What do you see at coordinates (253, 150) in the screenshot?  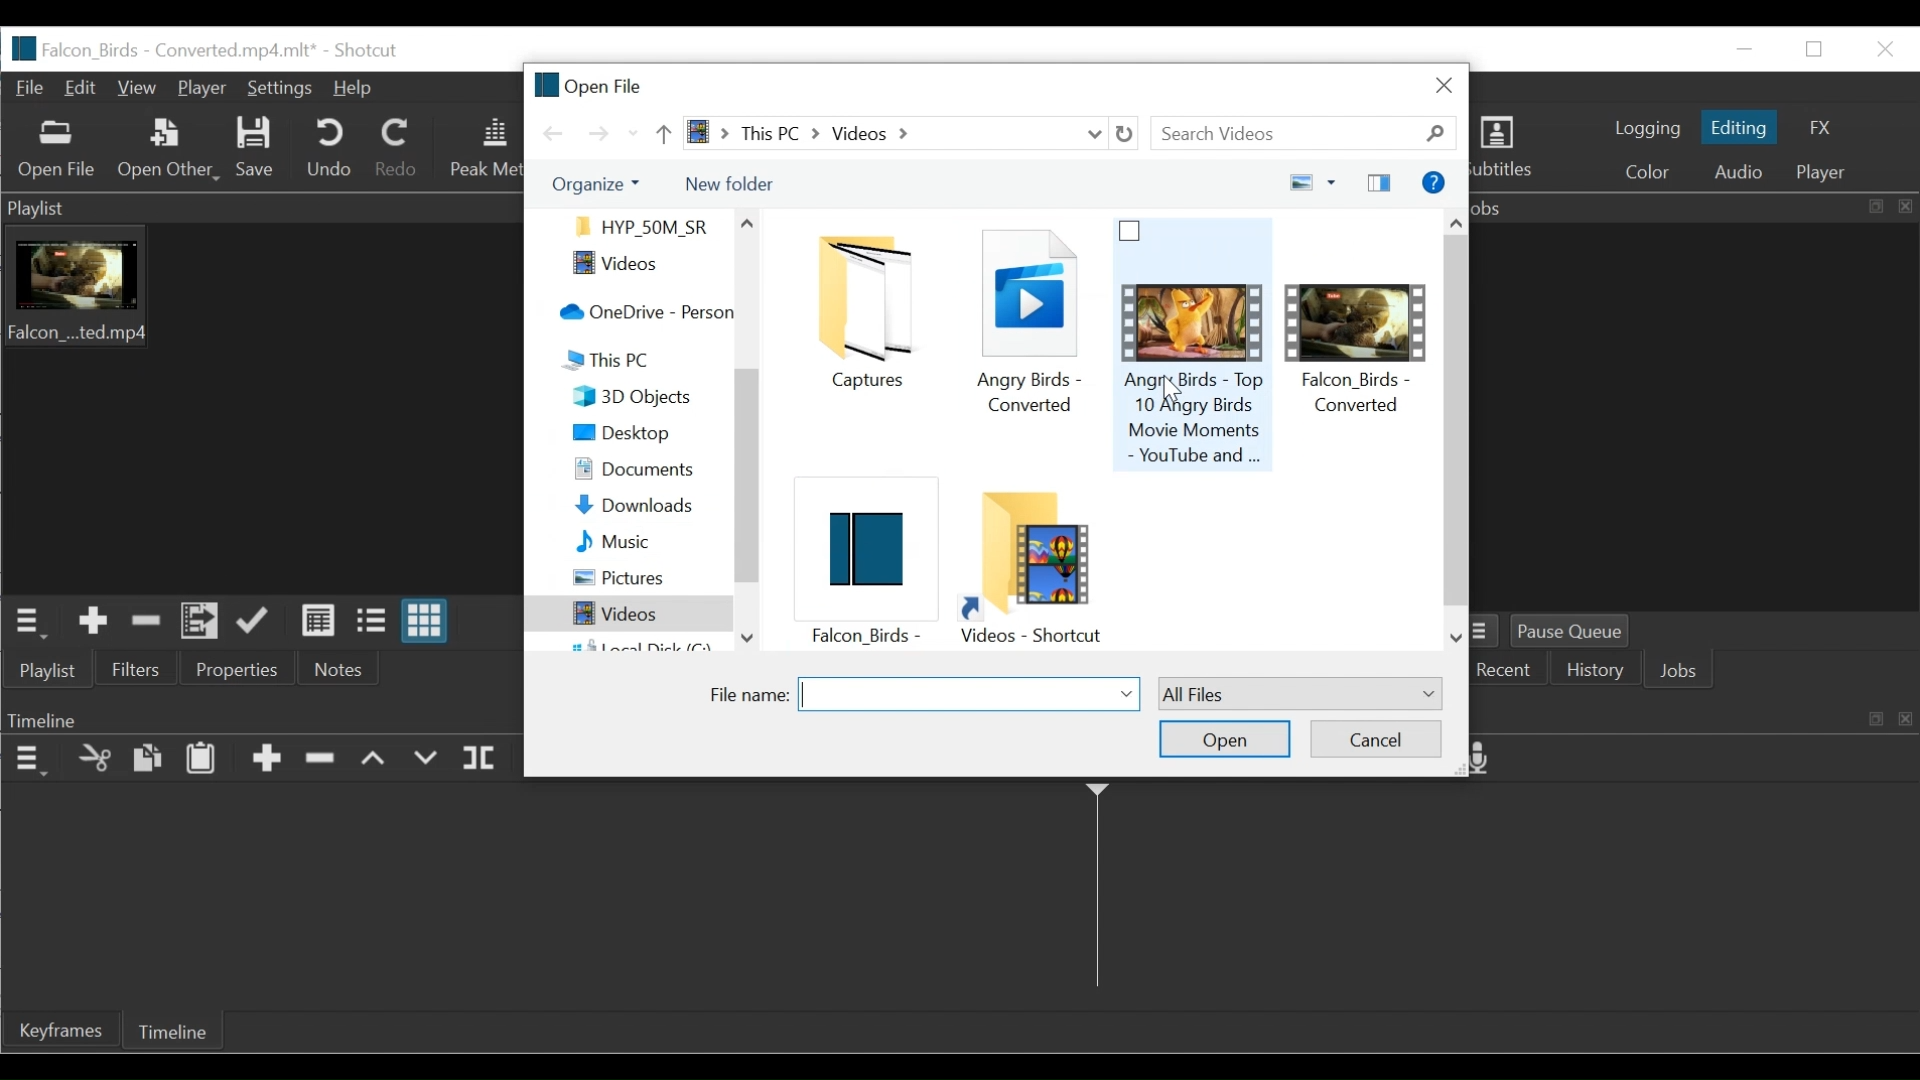 I see `Save` at bounding box center [253, 150].